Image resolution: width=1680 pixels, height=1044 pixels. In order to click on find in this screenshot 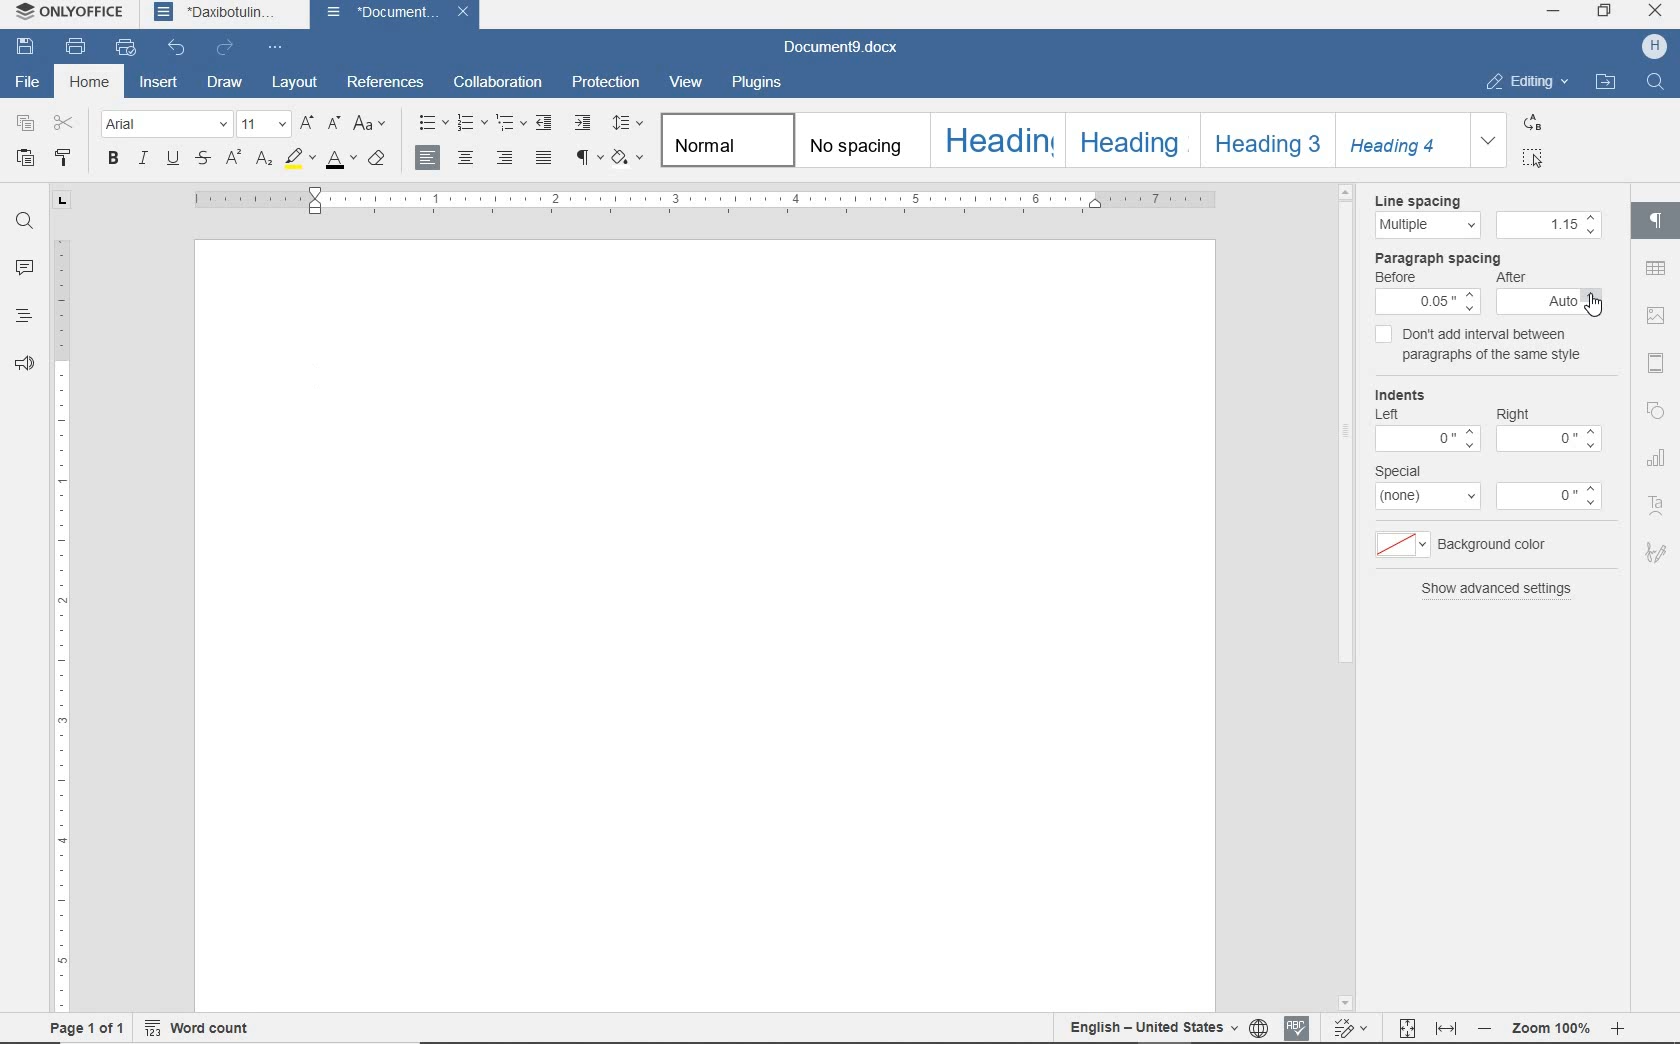, I will do `click(24, 222)`.